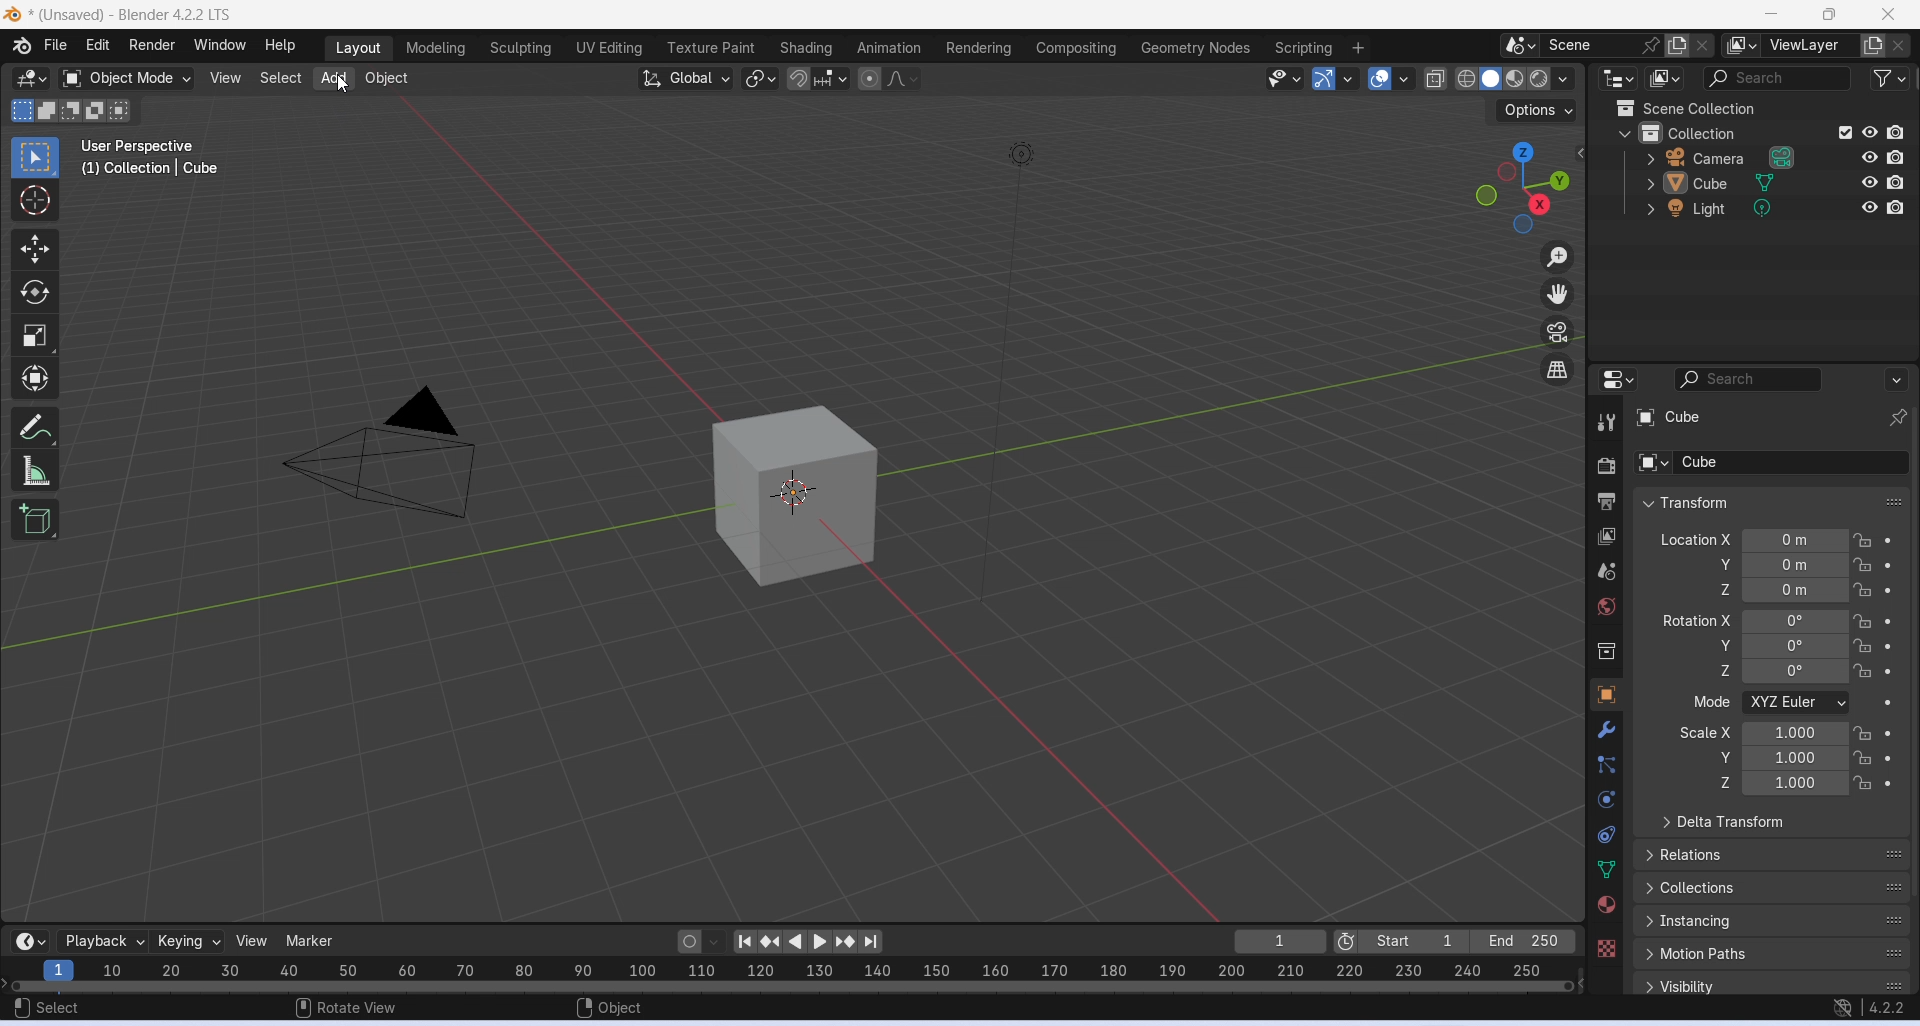 This screenshot has width=1920, height=1026. What do you see at coordinates (1606, 836) in the screenshot?
I see `constraints` at bounding box center [1606, 836].